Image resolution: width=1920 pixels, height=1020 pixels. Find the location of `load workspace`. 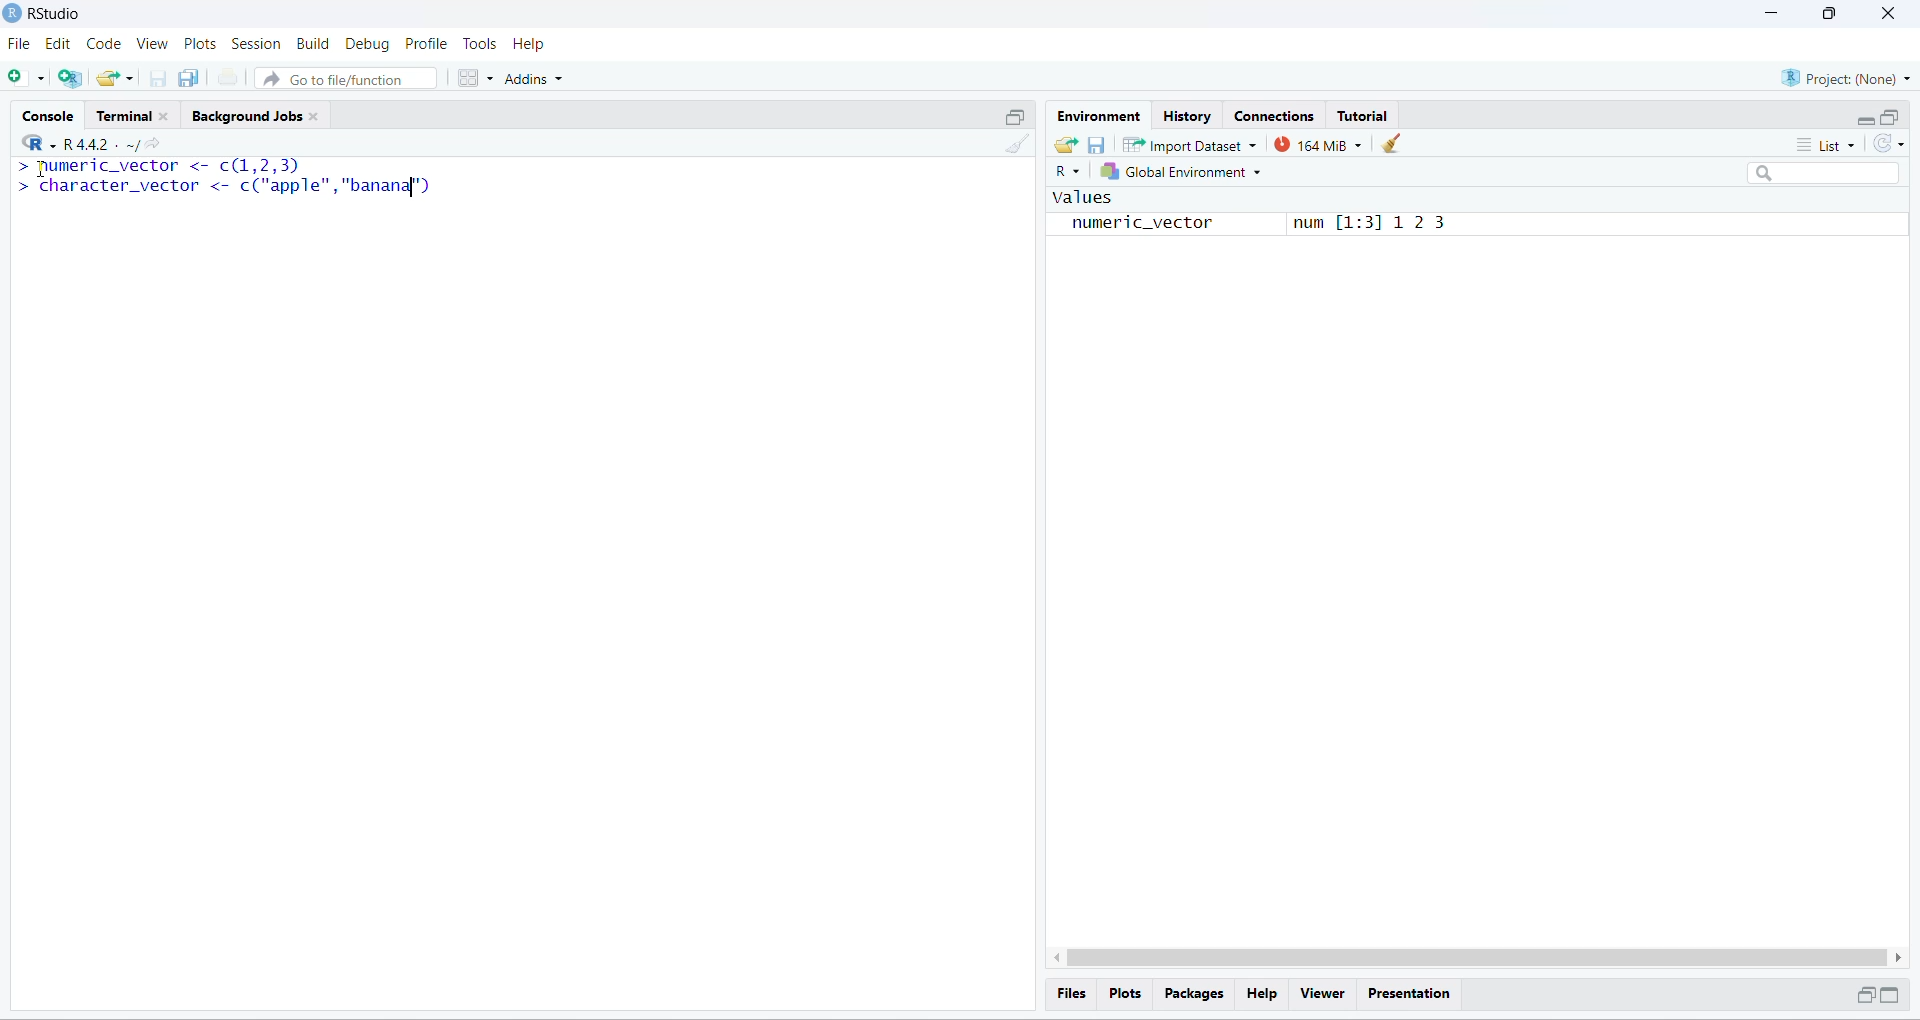

load workspace is located at coordinates (1064, 143).